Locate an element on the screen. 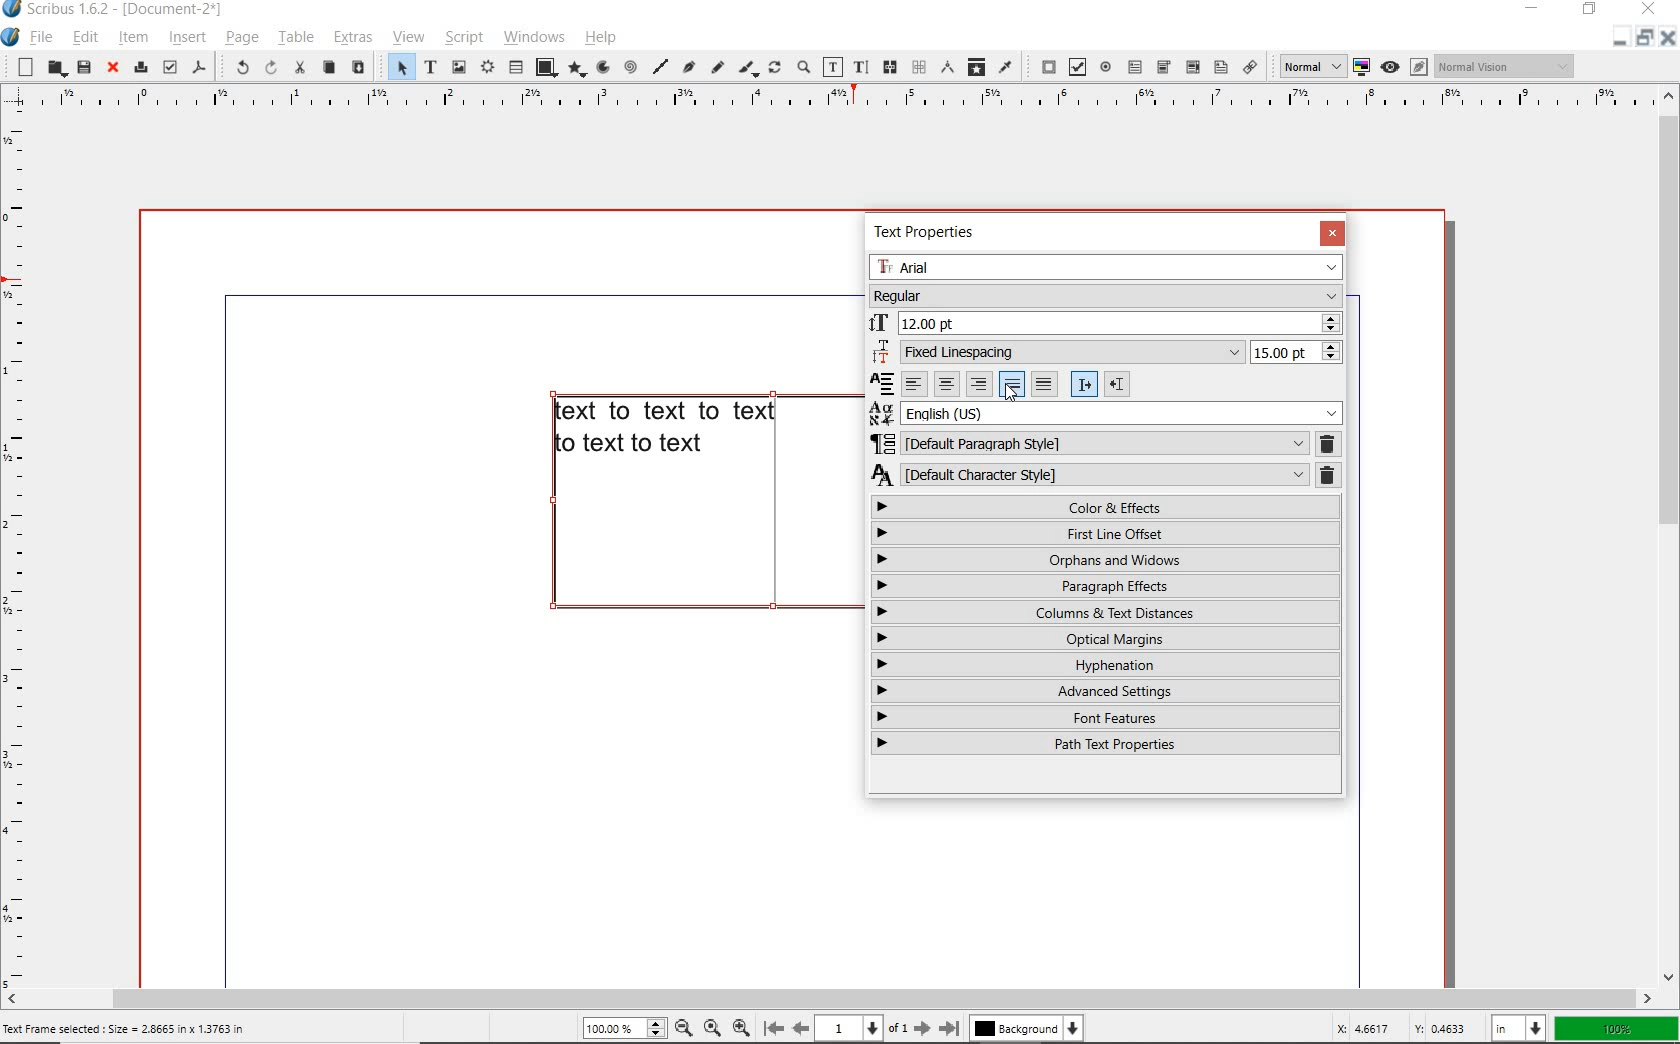 The width and height of the screenshot is (1680, 1044). Bezier curve is located at coordinates (689, 66).